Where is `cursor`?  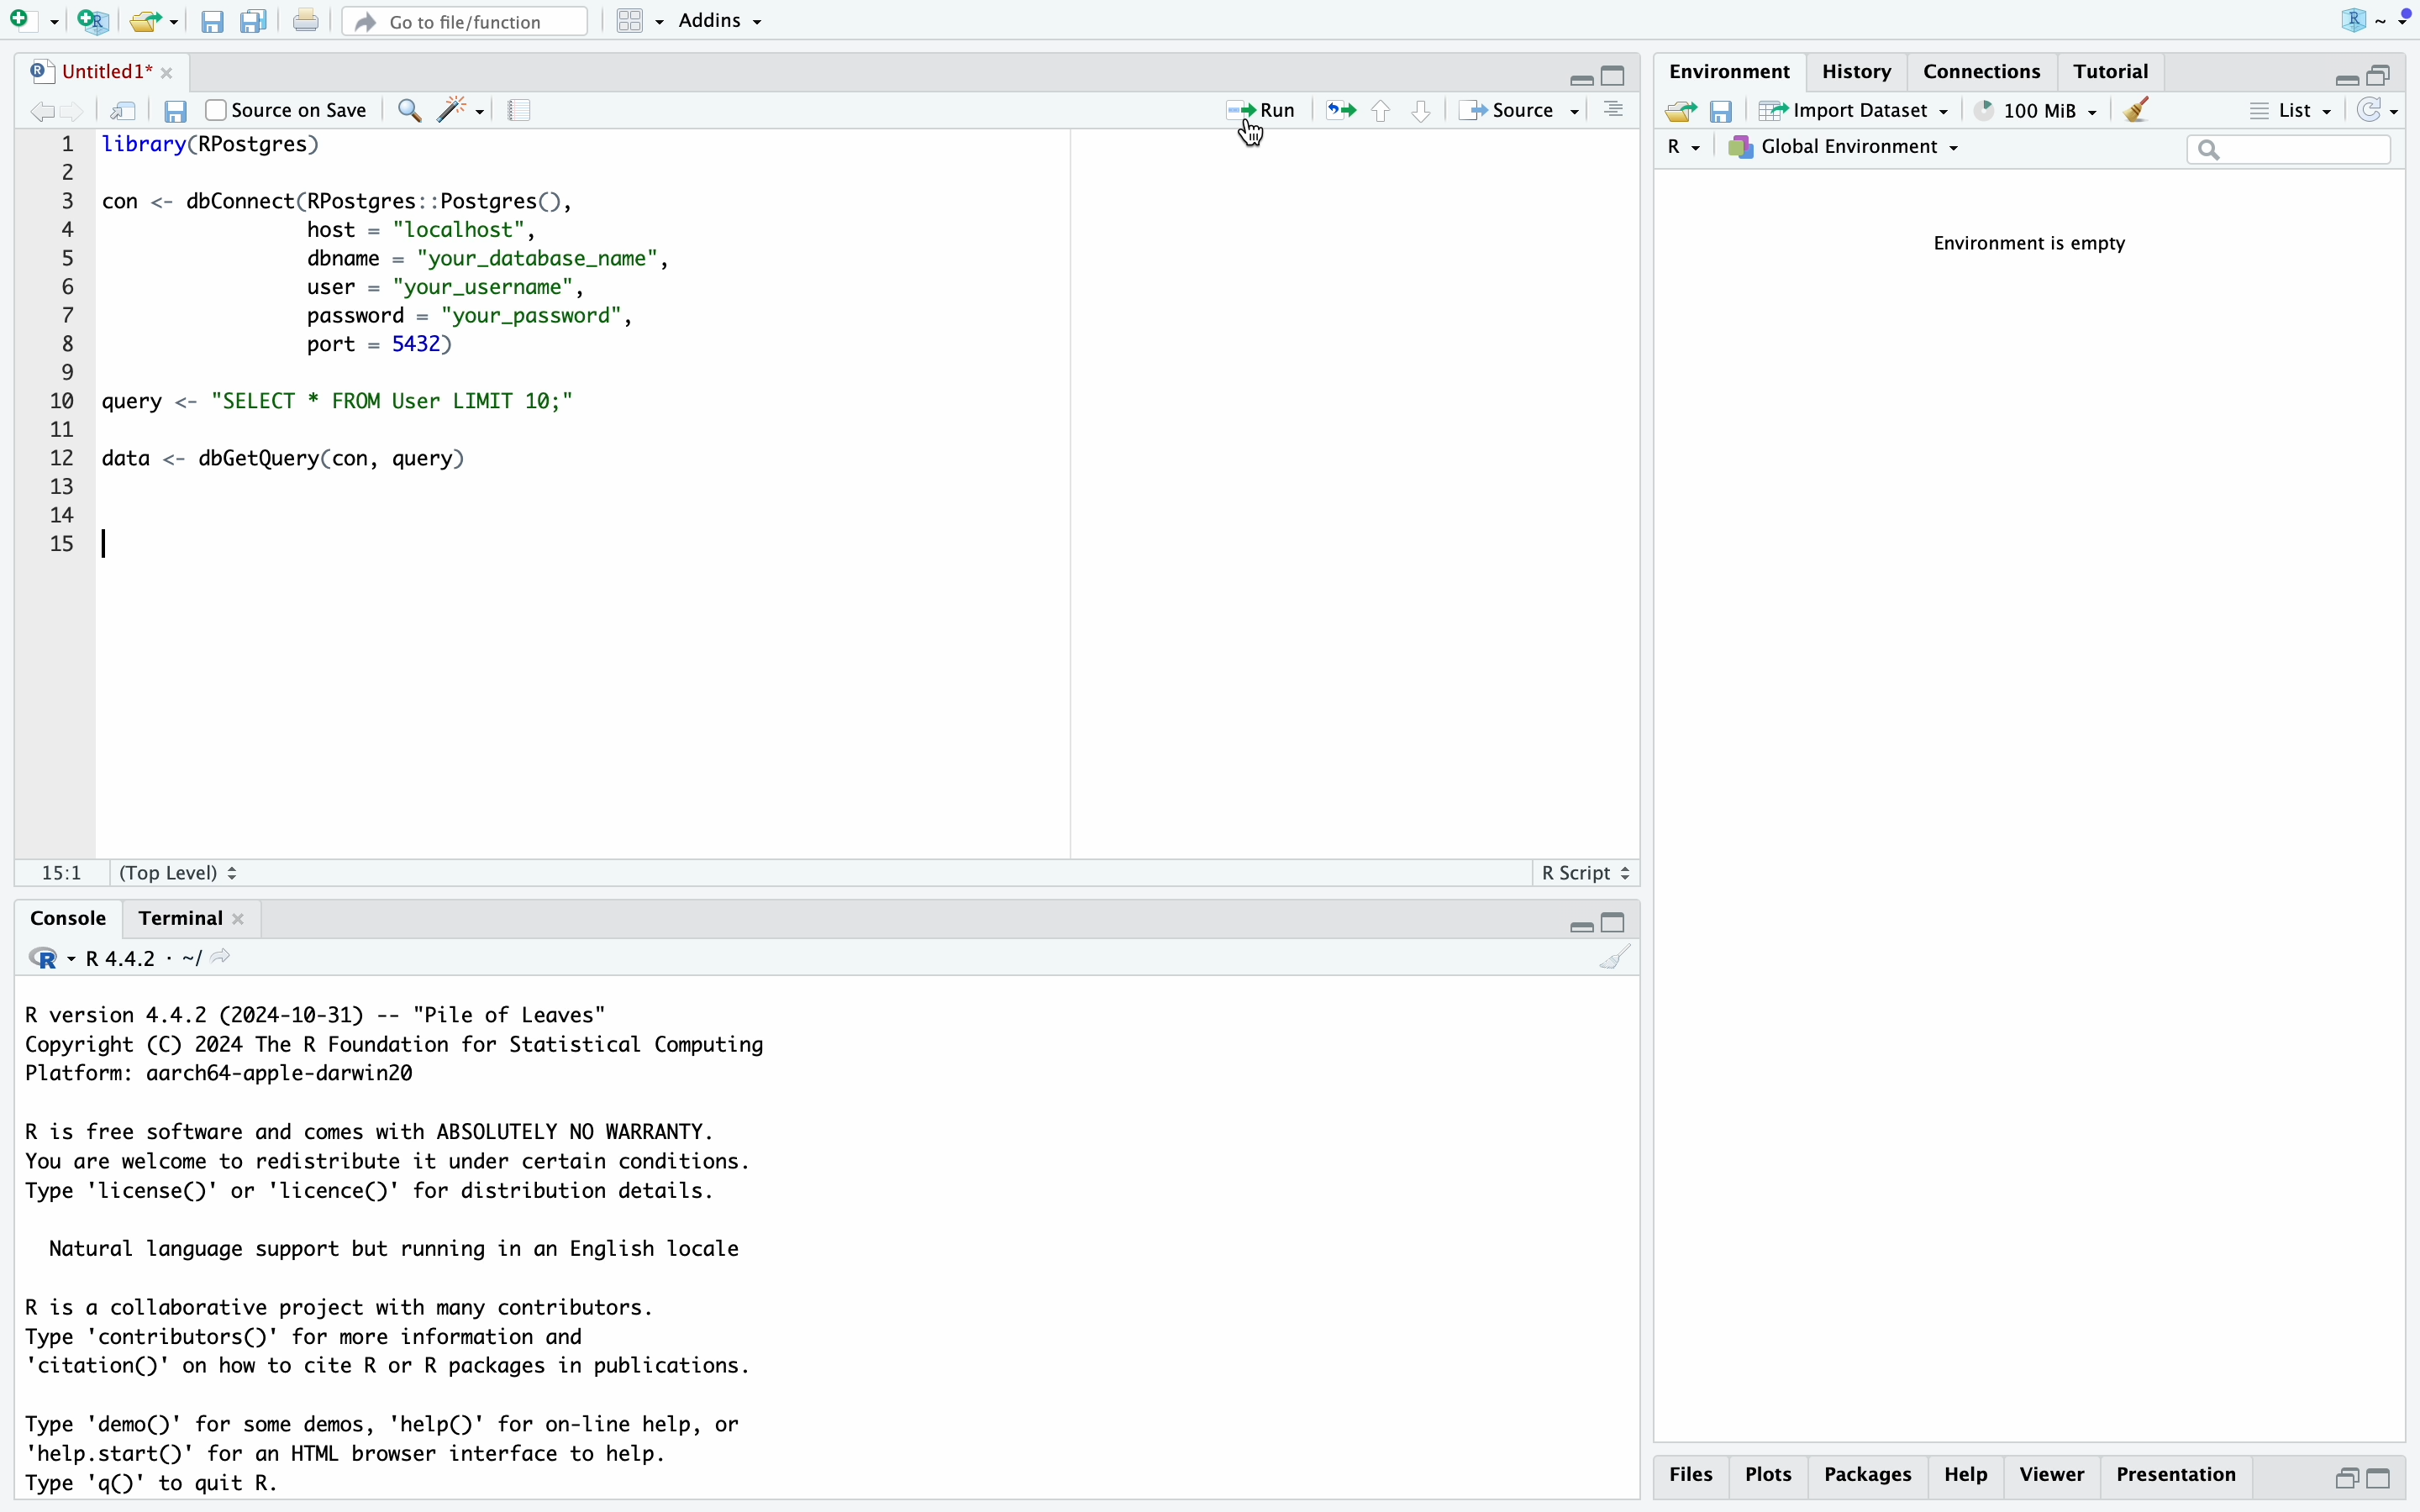
cursor is located at coordinates (1250, 138).